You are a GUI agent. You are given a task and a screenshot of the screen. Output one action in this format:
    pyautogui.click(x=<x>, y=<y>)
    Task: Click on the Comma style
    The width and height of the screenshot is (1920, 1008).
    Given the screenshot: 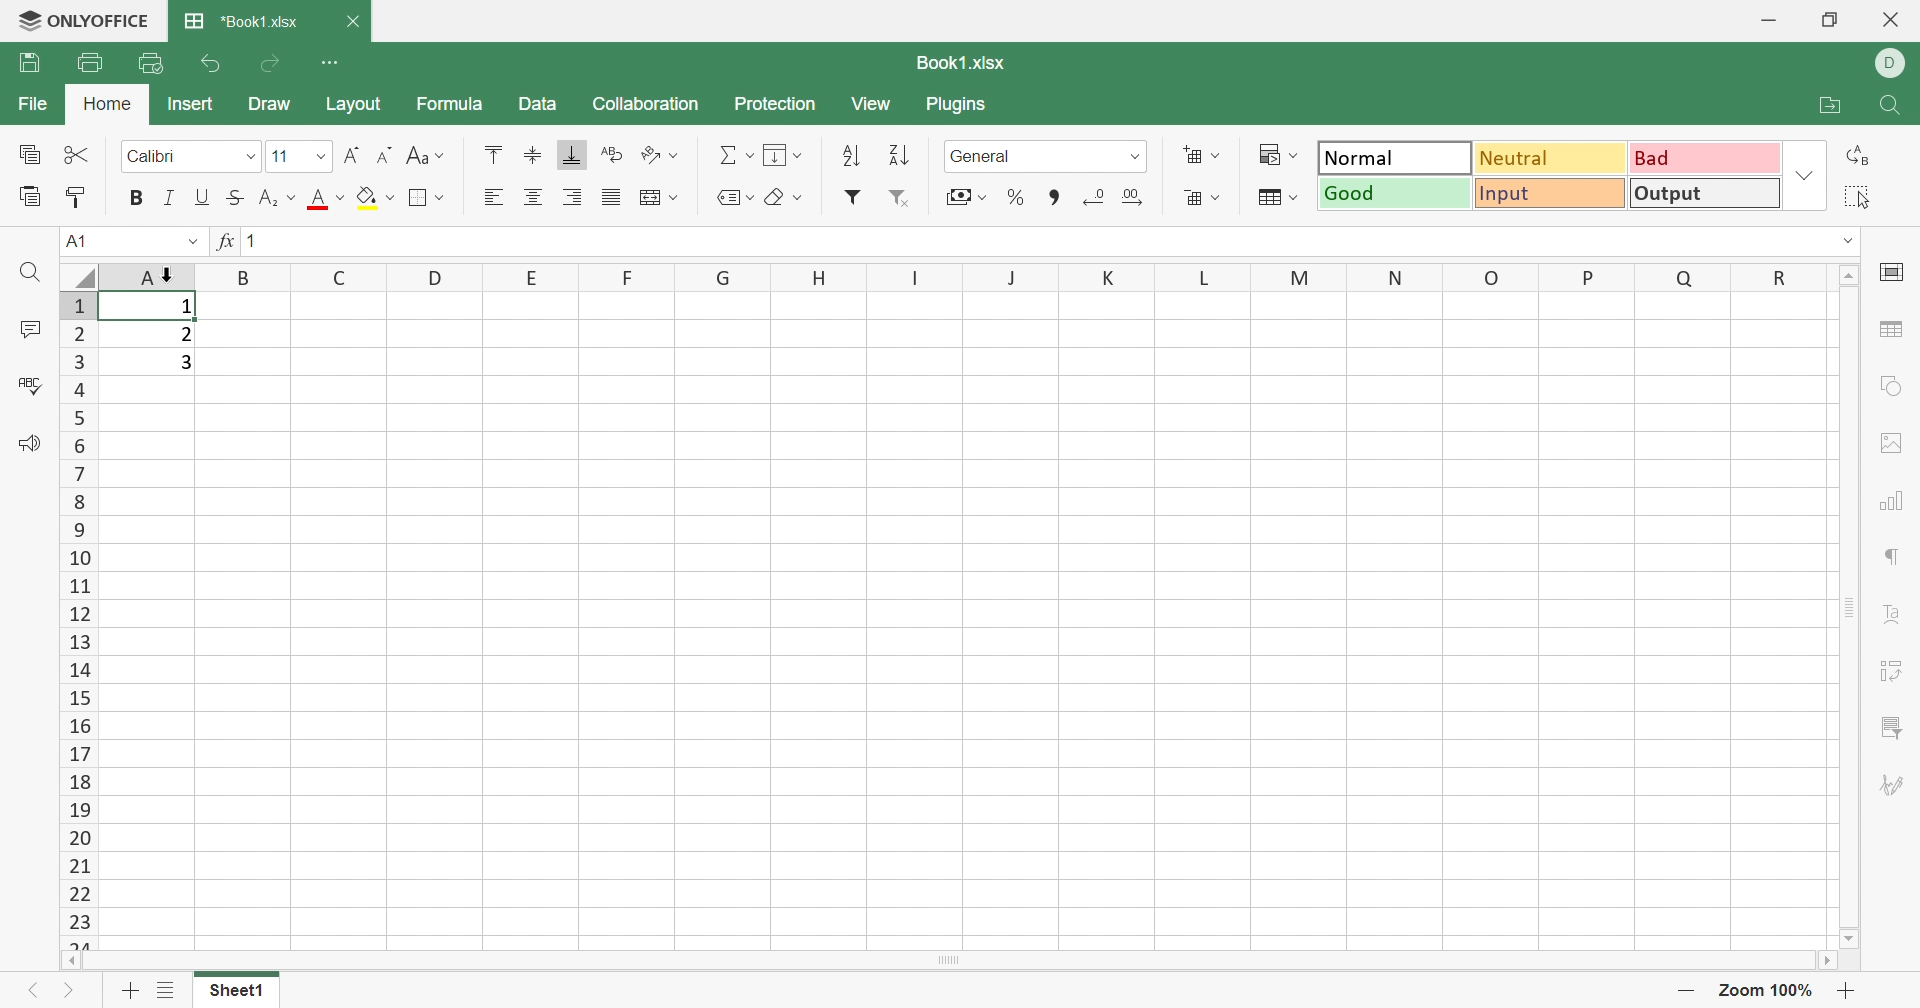 What is the action you would take?
    pyautogui.click(x=1056, y=198)
    